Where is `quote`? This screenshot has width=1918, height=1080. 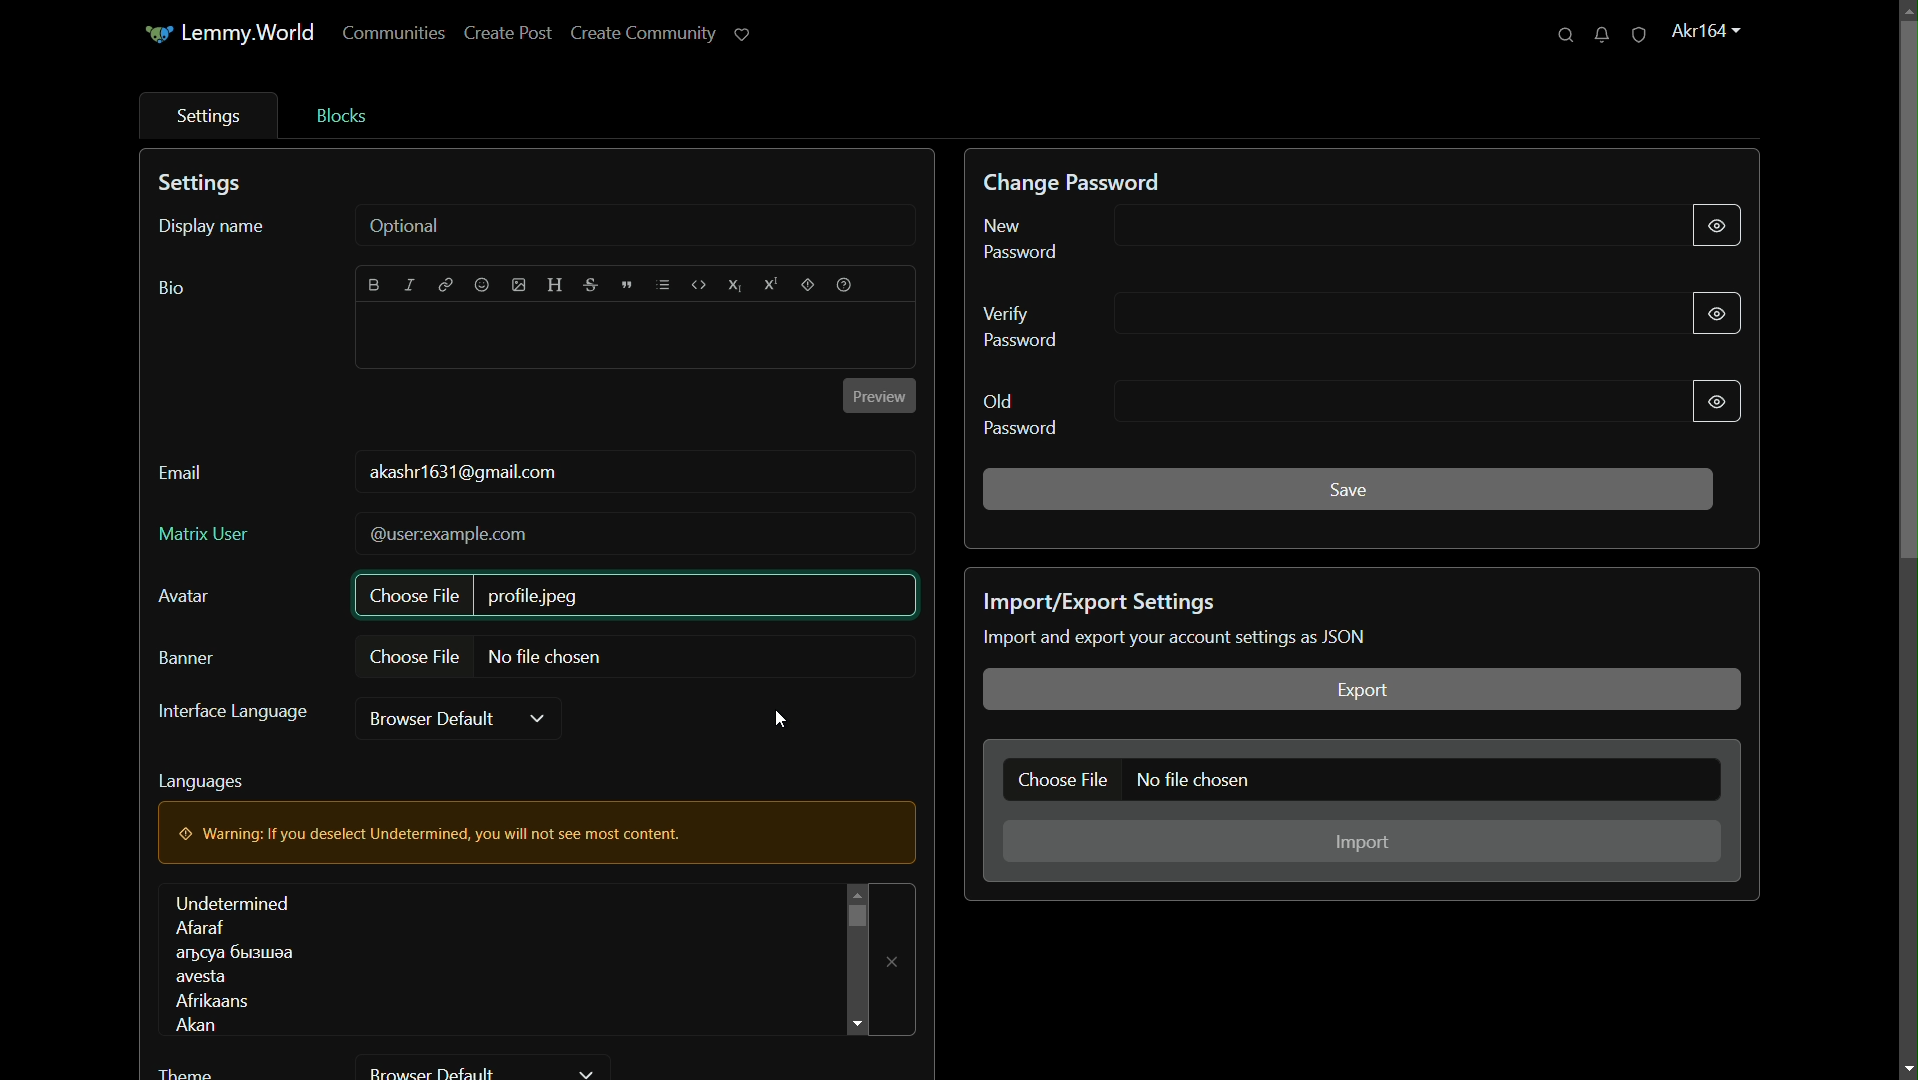 quote is located at coordinates (626, 287).